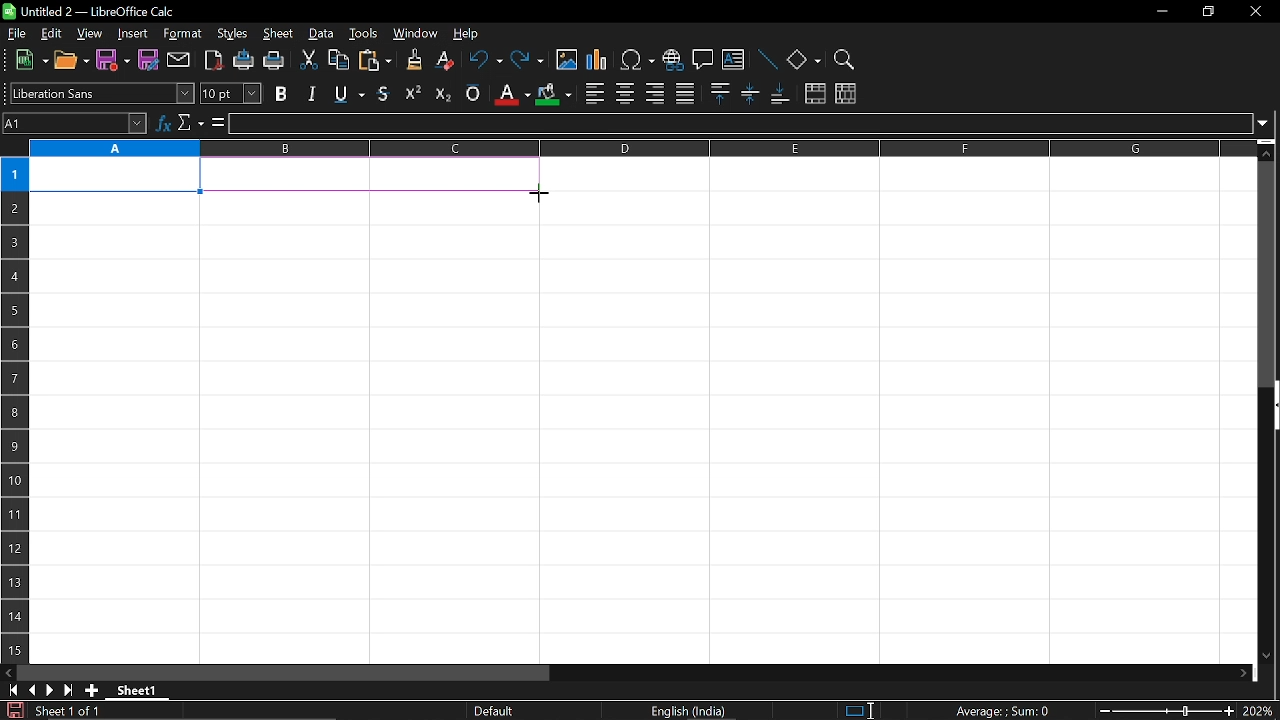  Describe the element at coordinates (442, 61) in the screenshot. I see `eraser` at that location.